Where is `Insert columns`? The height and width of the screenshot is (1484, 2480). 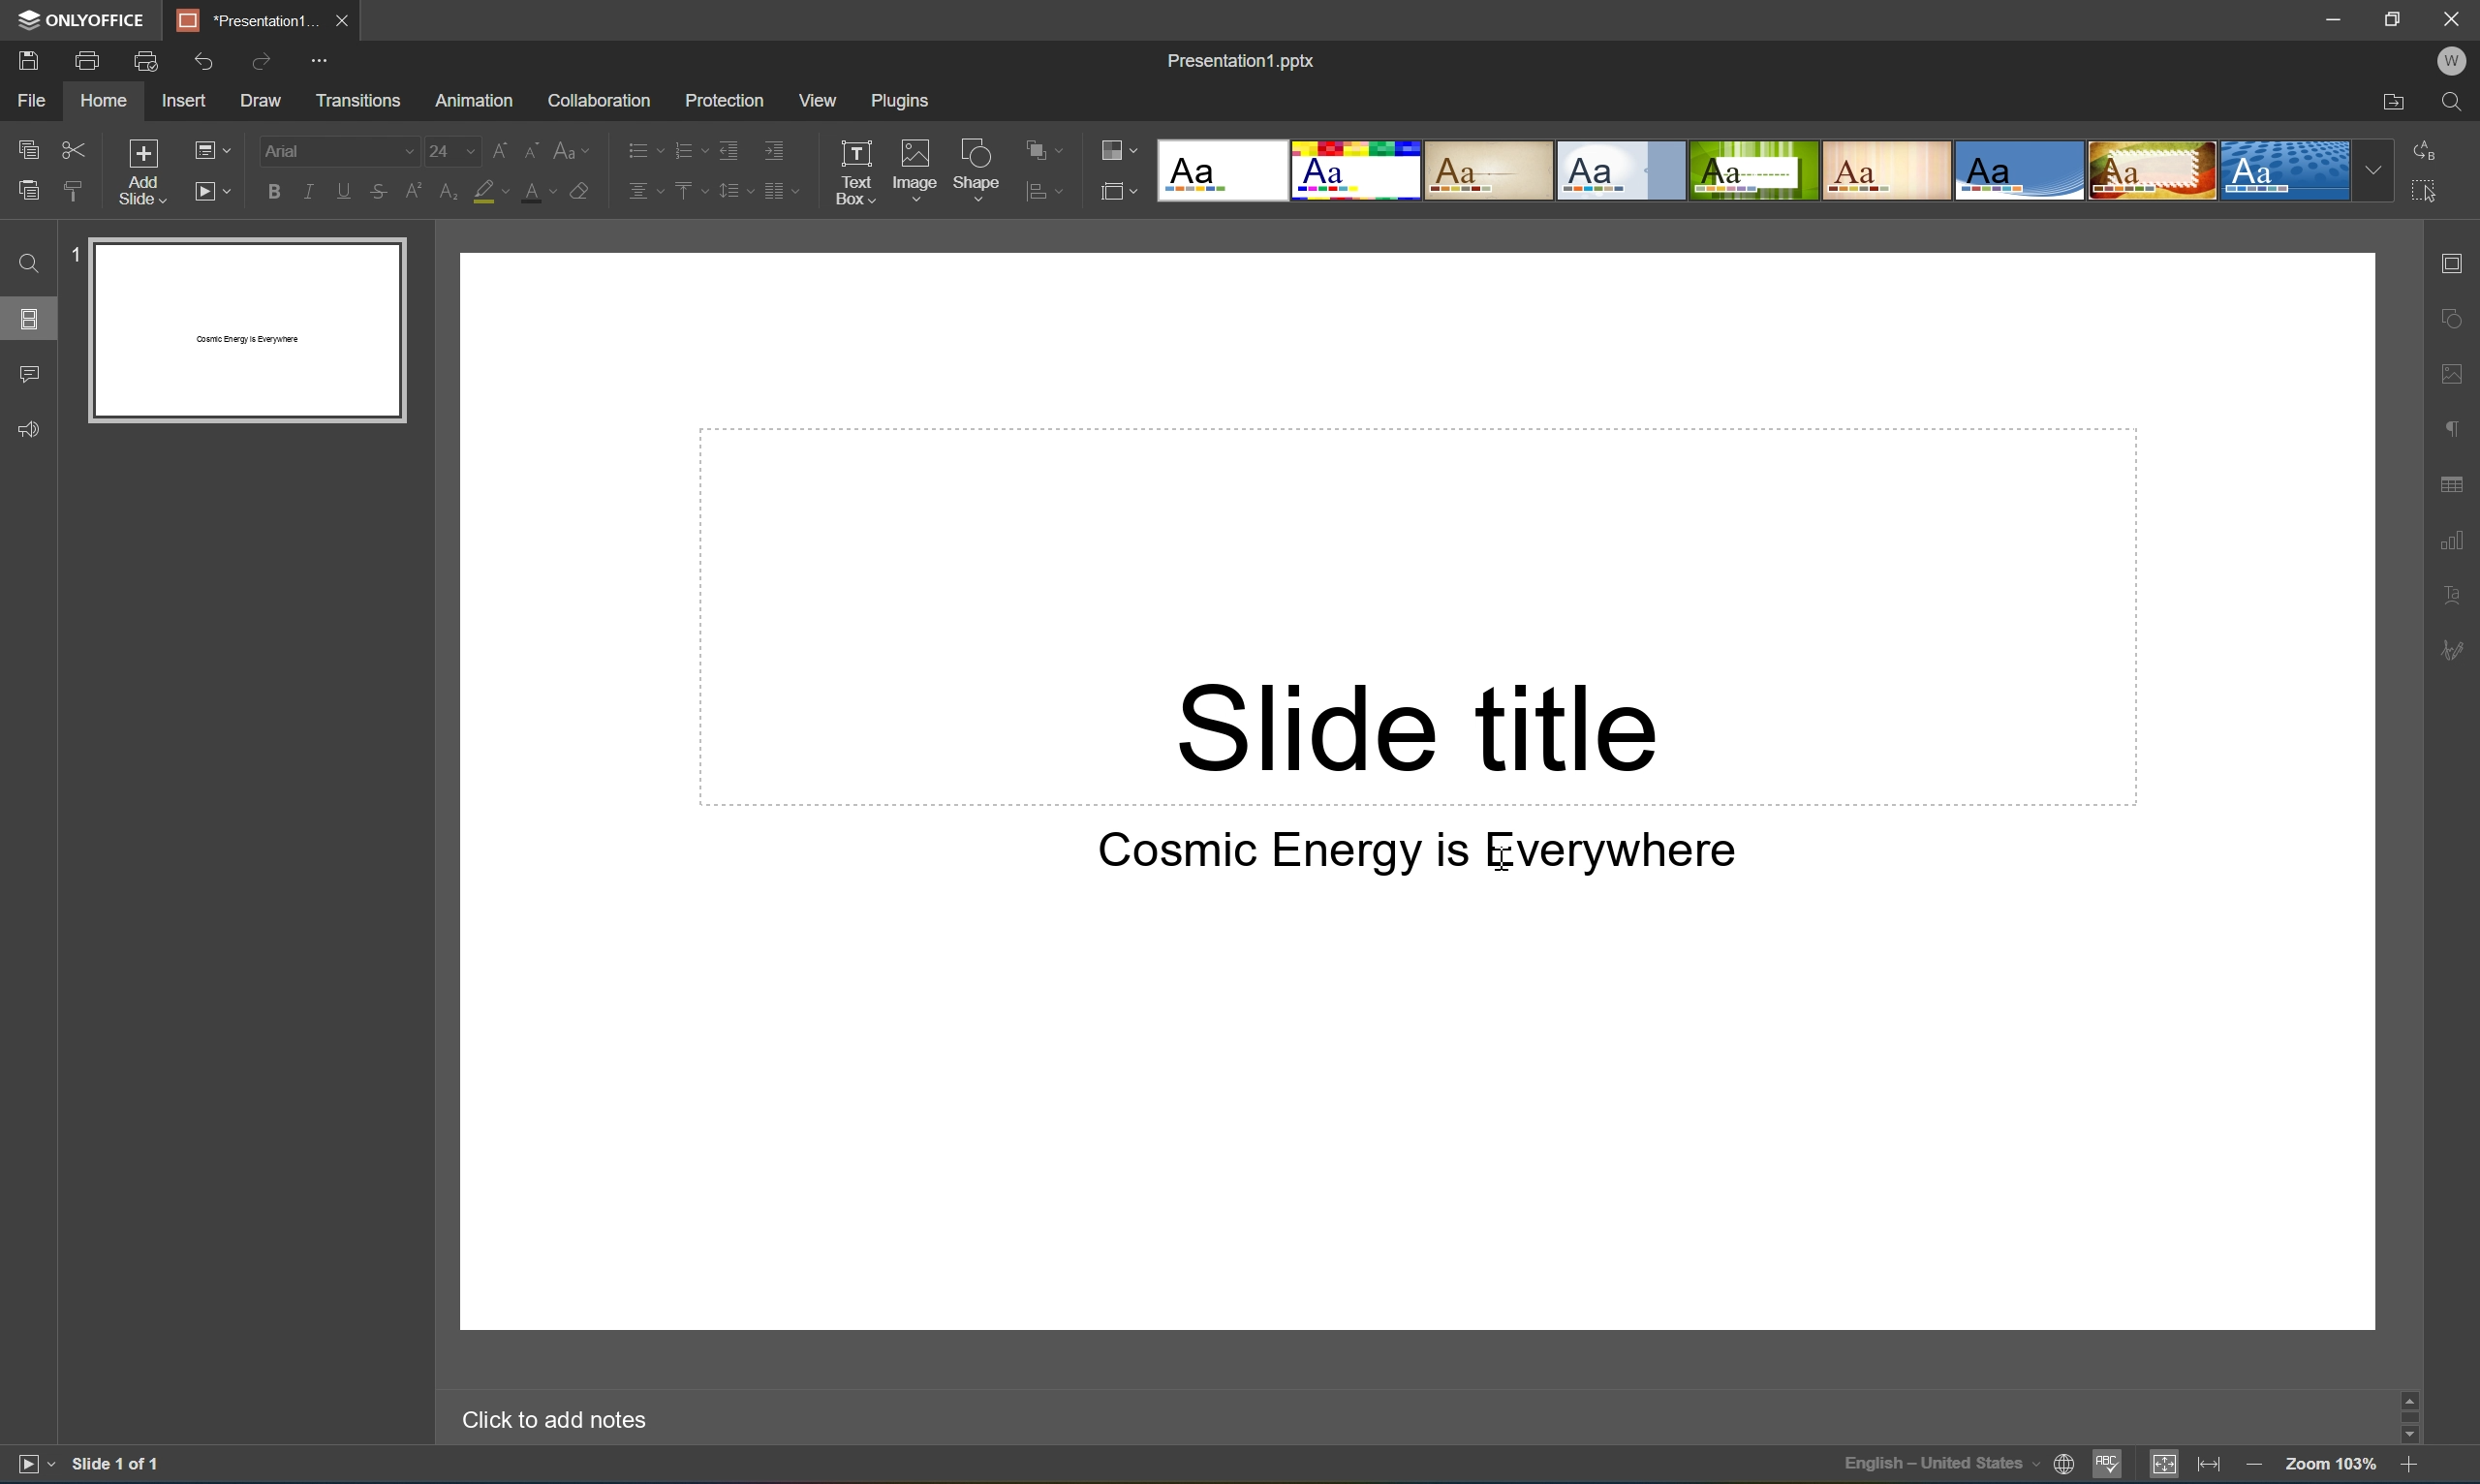 Insert columns is located at coordinates (781, 190).